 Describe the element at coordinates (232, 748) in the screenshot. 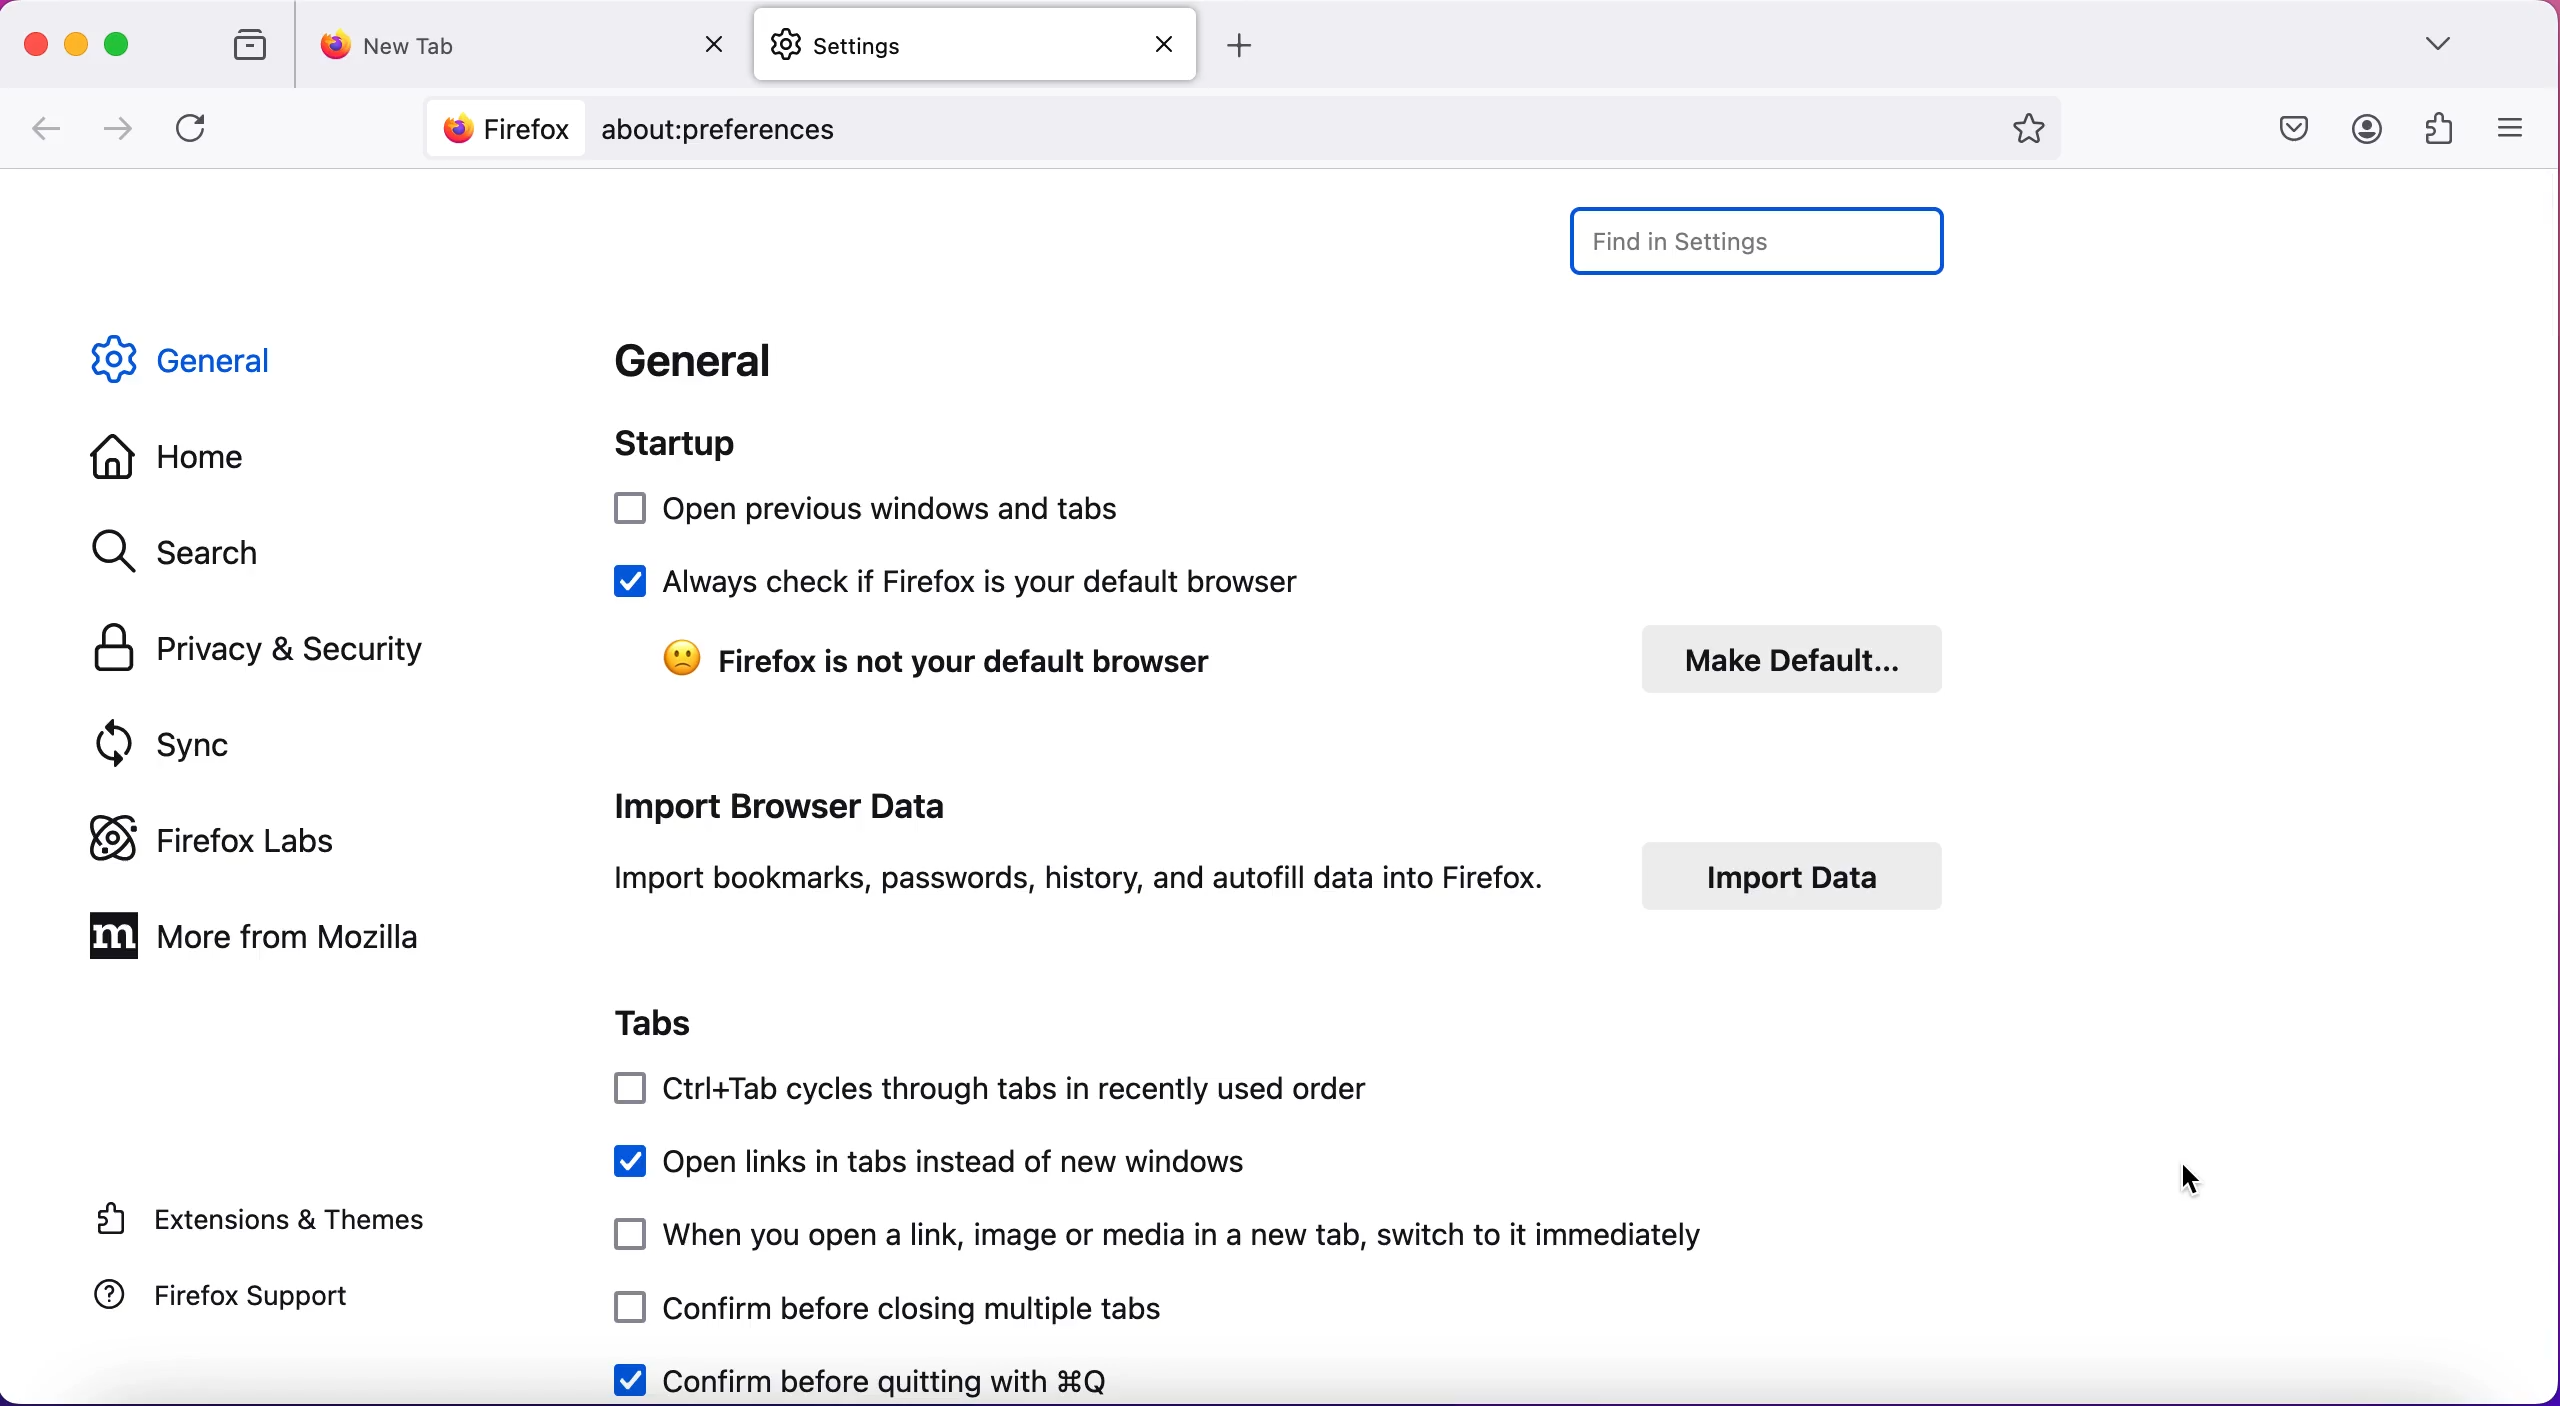

I see `sync` at that location.